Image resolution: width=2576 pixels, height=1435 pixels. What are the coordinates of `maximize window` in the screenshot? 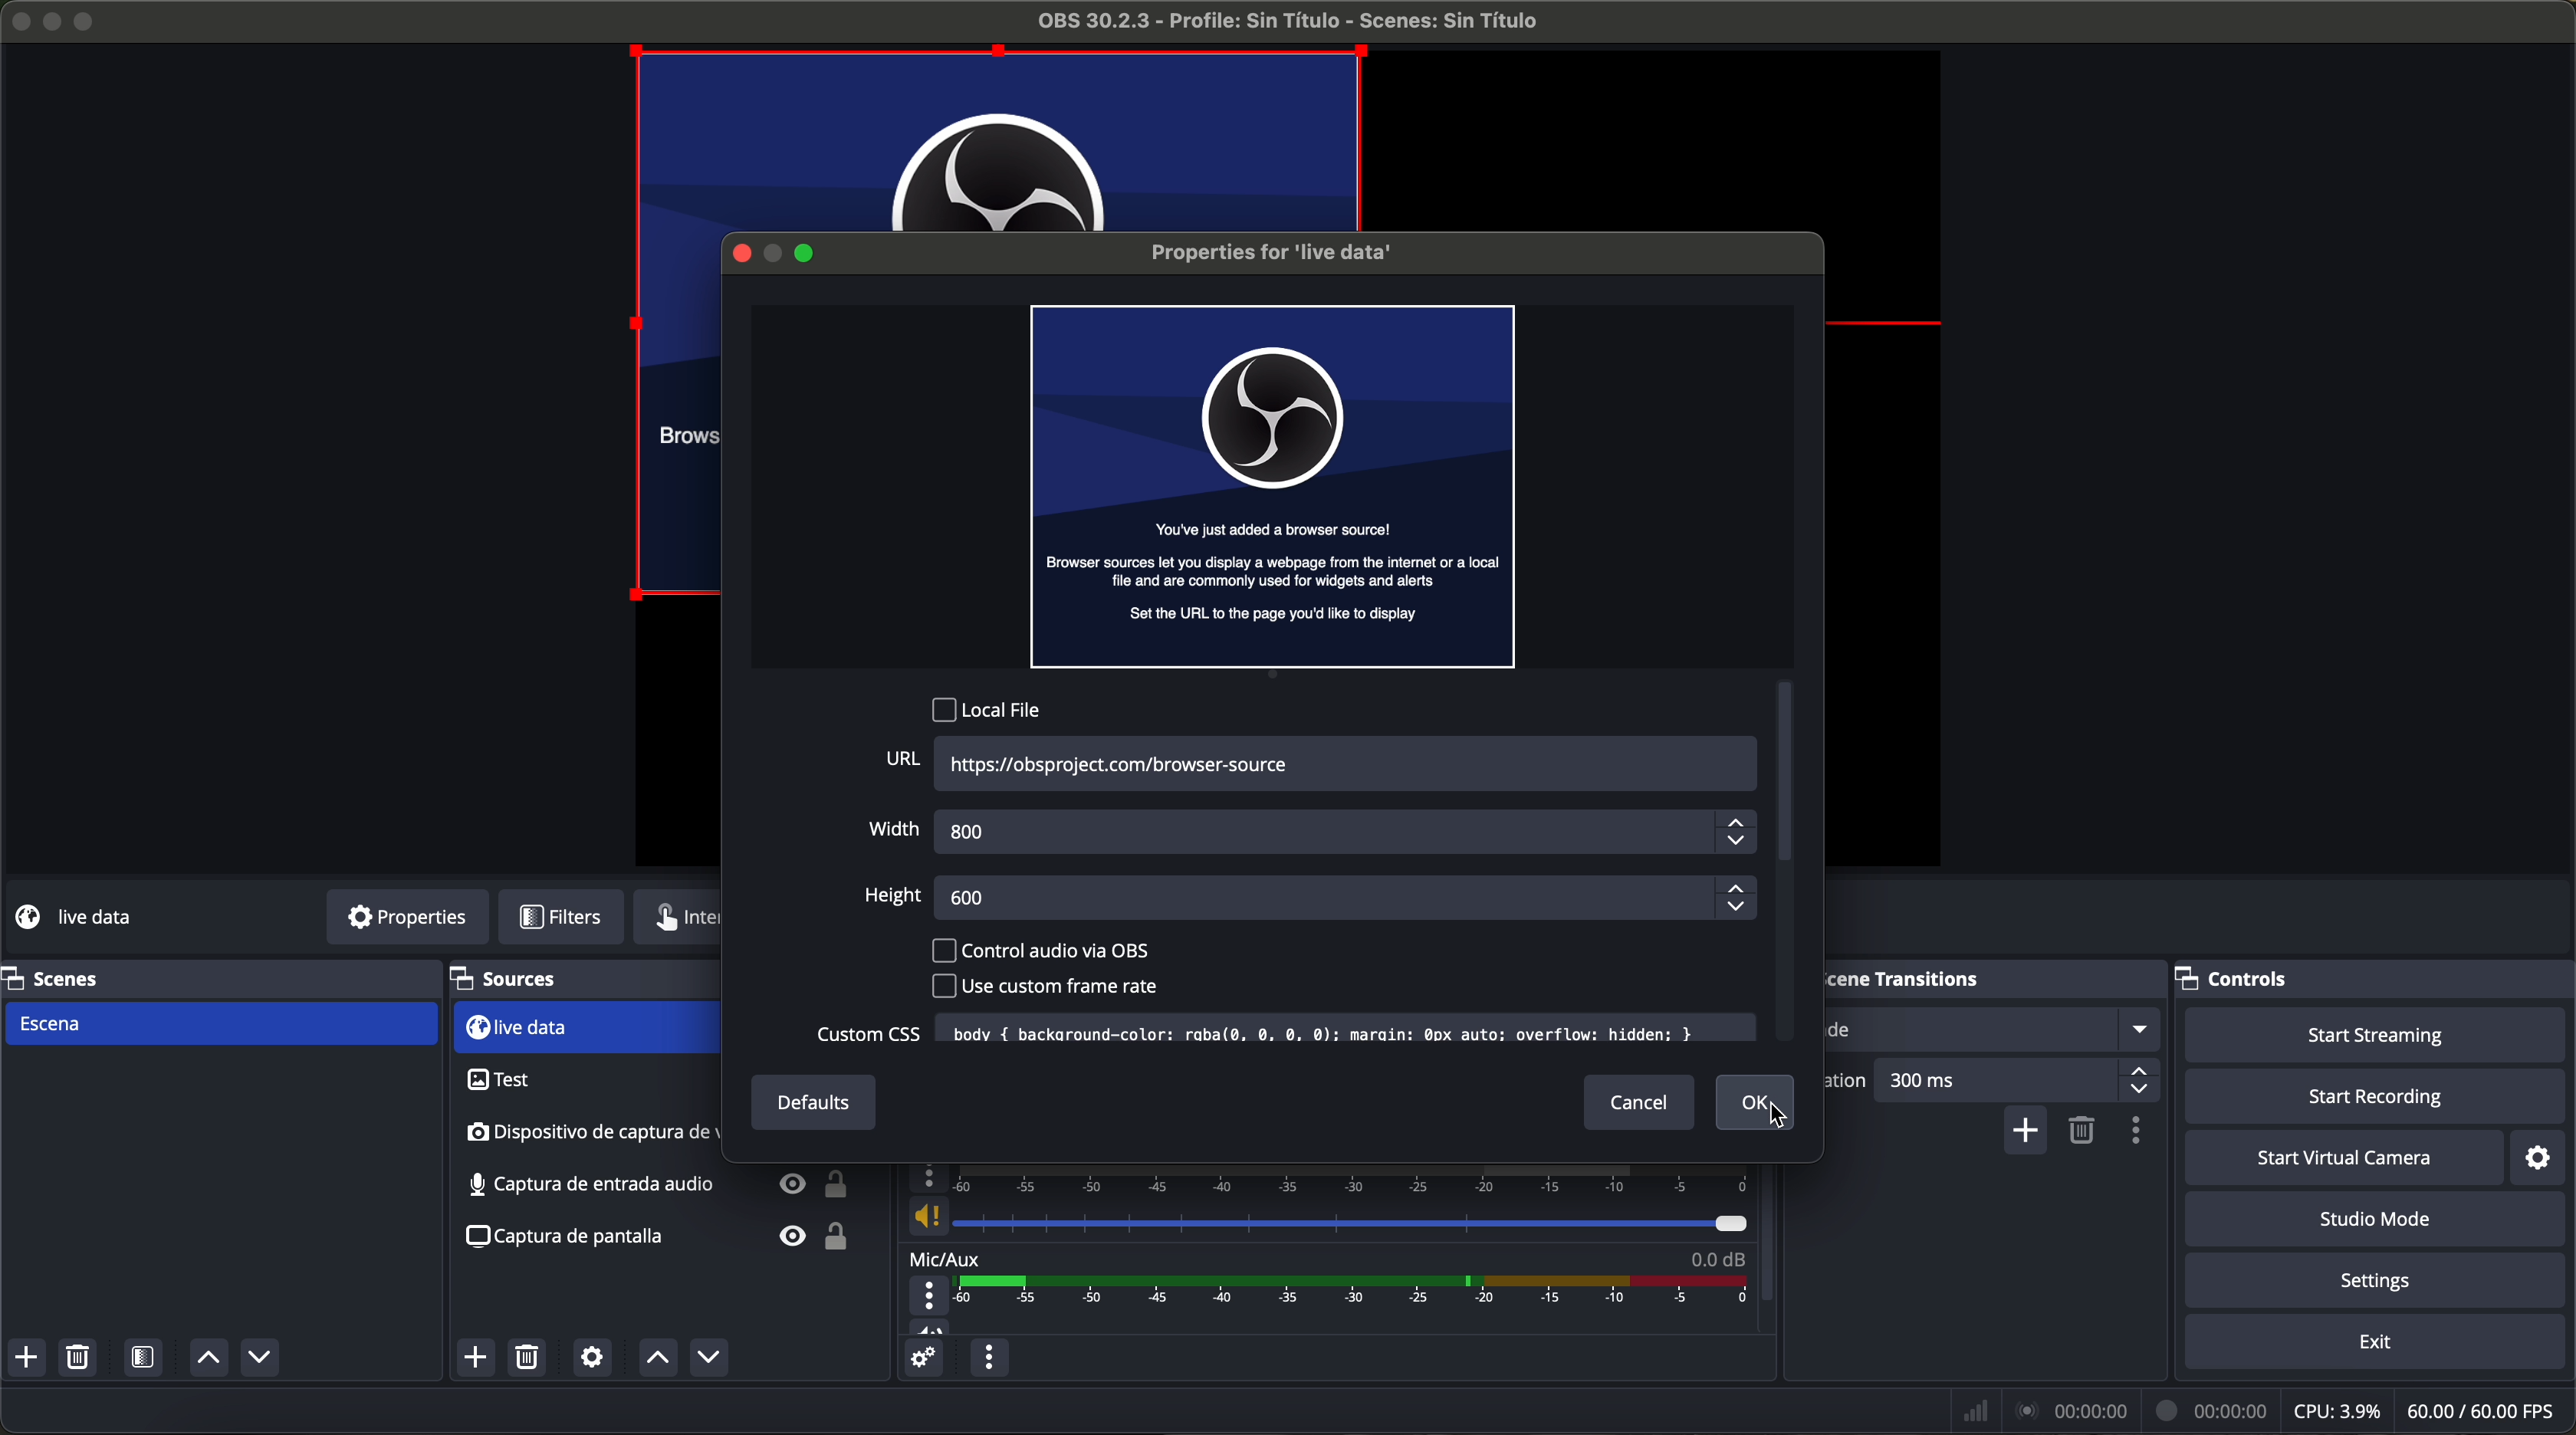 It's located at (813, 252).